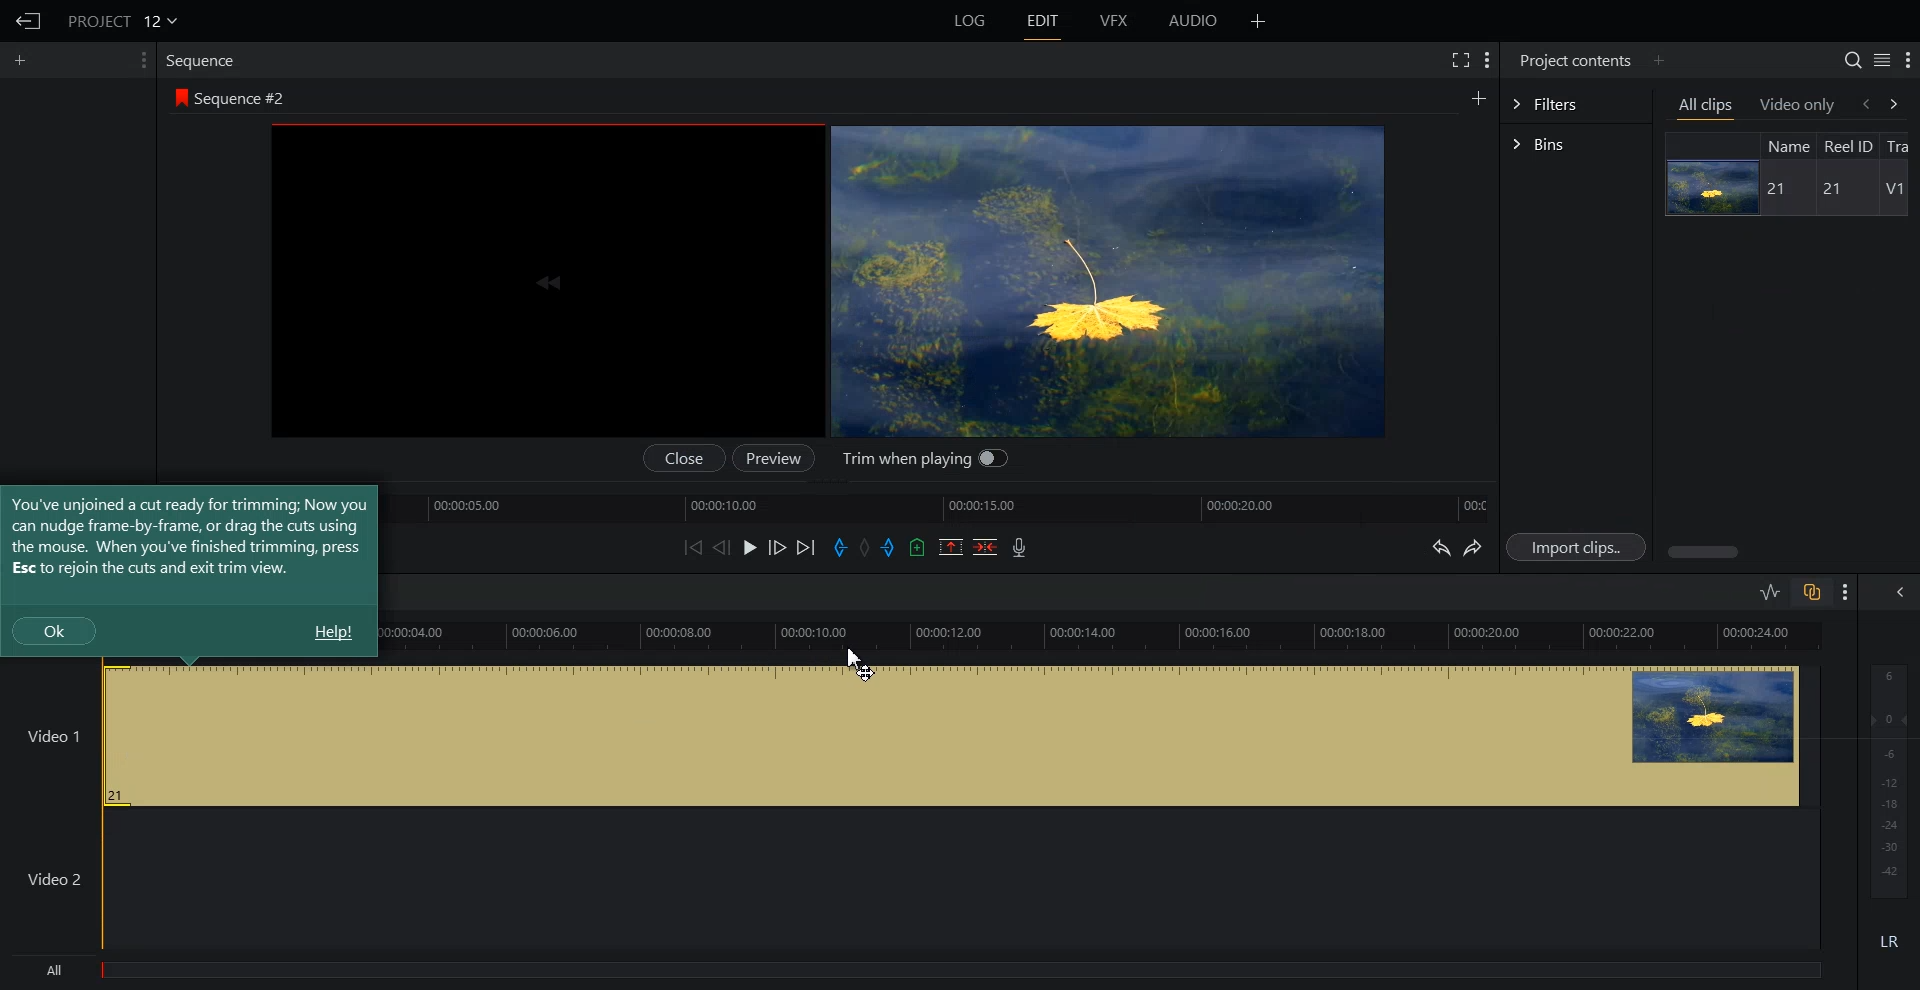 This screenshot has height=990, width=1920. What do you see at coordinates (1478, 96) in the screenshot?
I see `Add Panel` at bounding box center [1478, 96].